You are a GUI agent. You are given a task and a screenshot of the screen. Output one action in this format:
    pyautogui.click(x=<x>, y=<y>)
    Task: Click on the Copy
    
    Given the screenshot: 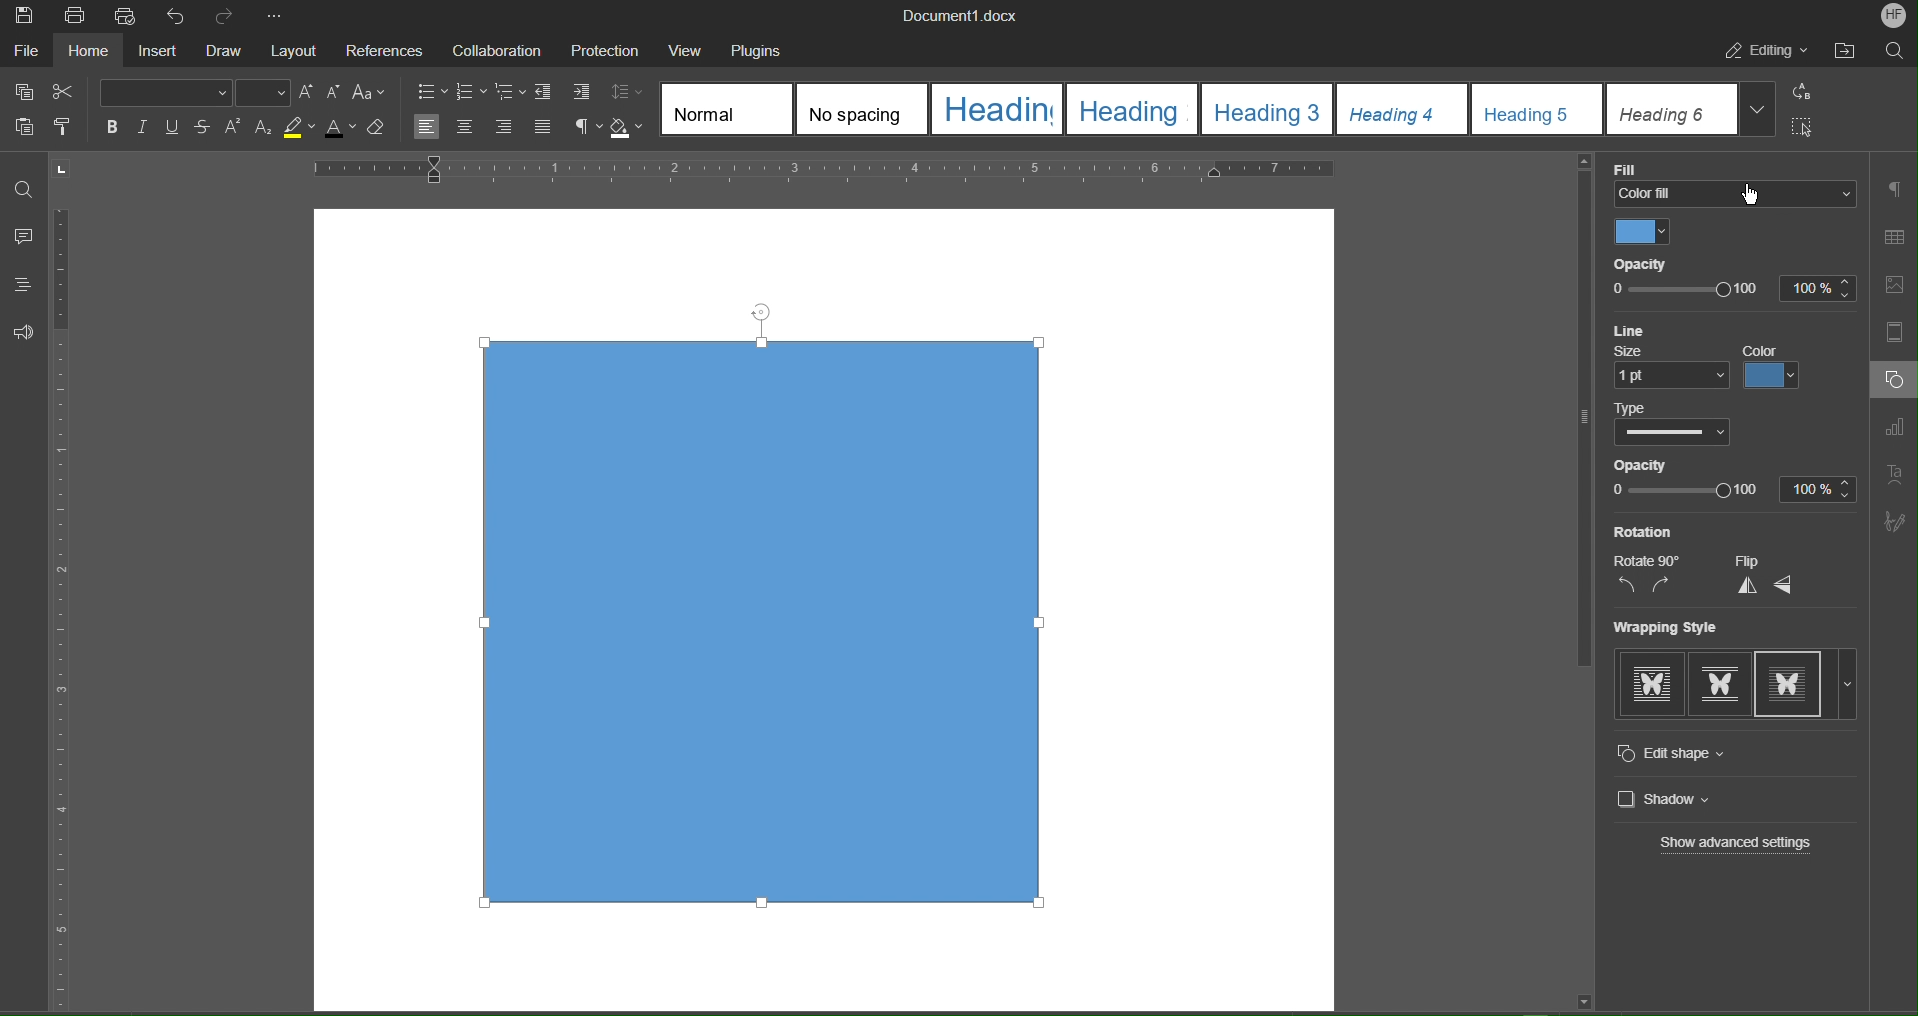 What is the action you would take?
    pyautogui.click(x=23, y=92)
    